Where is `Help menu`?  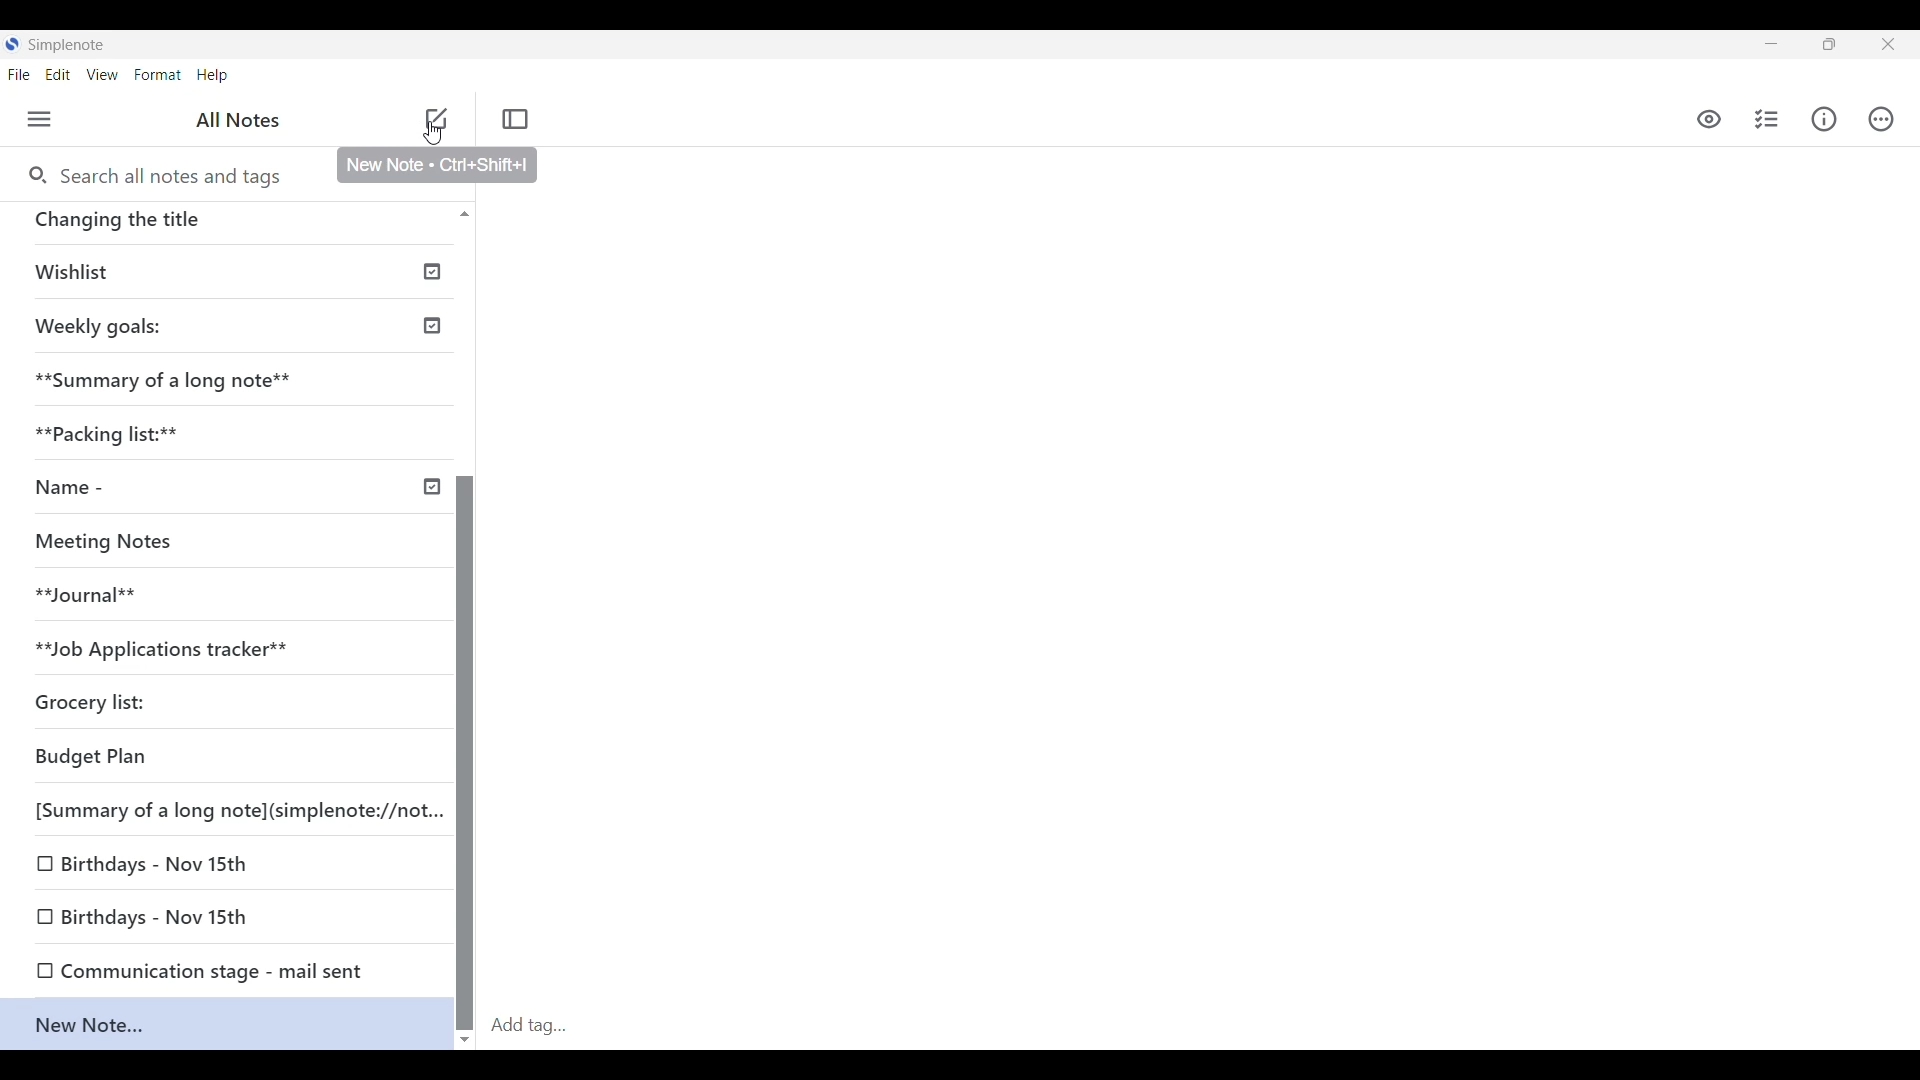 Help menu is located at coordinates (212, 75).